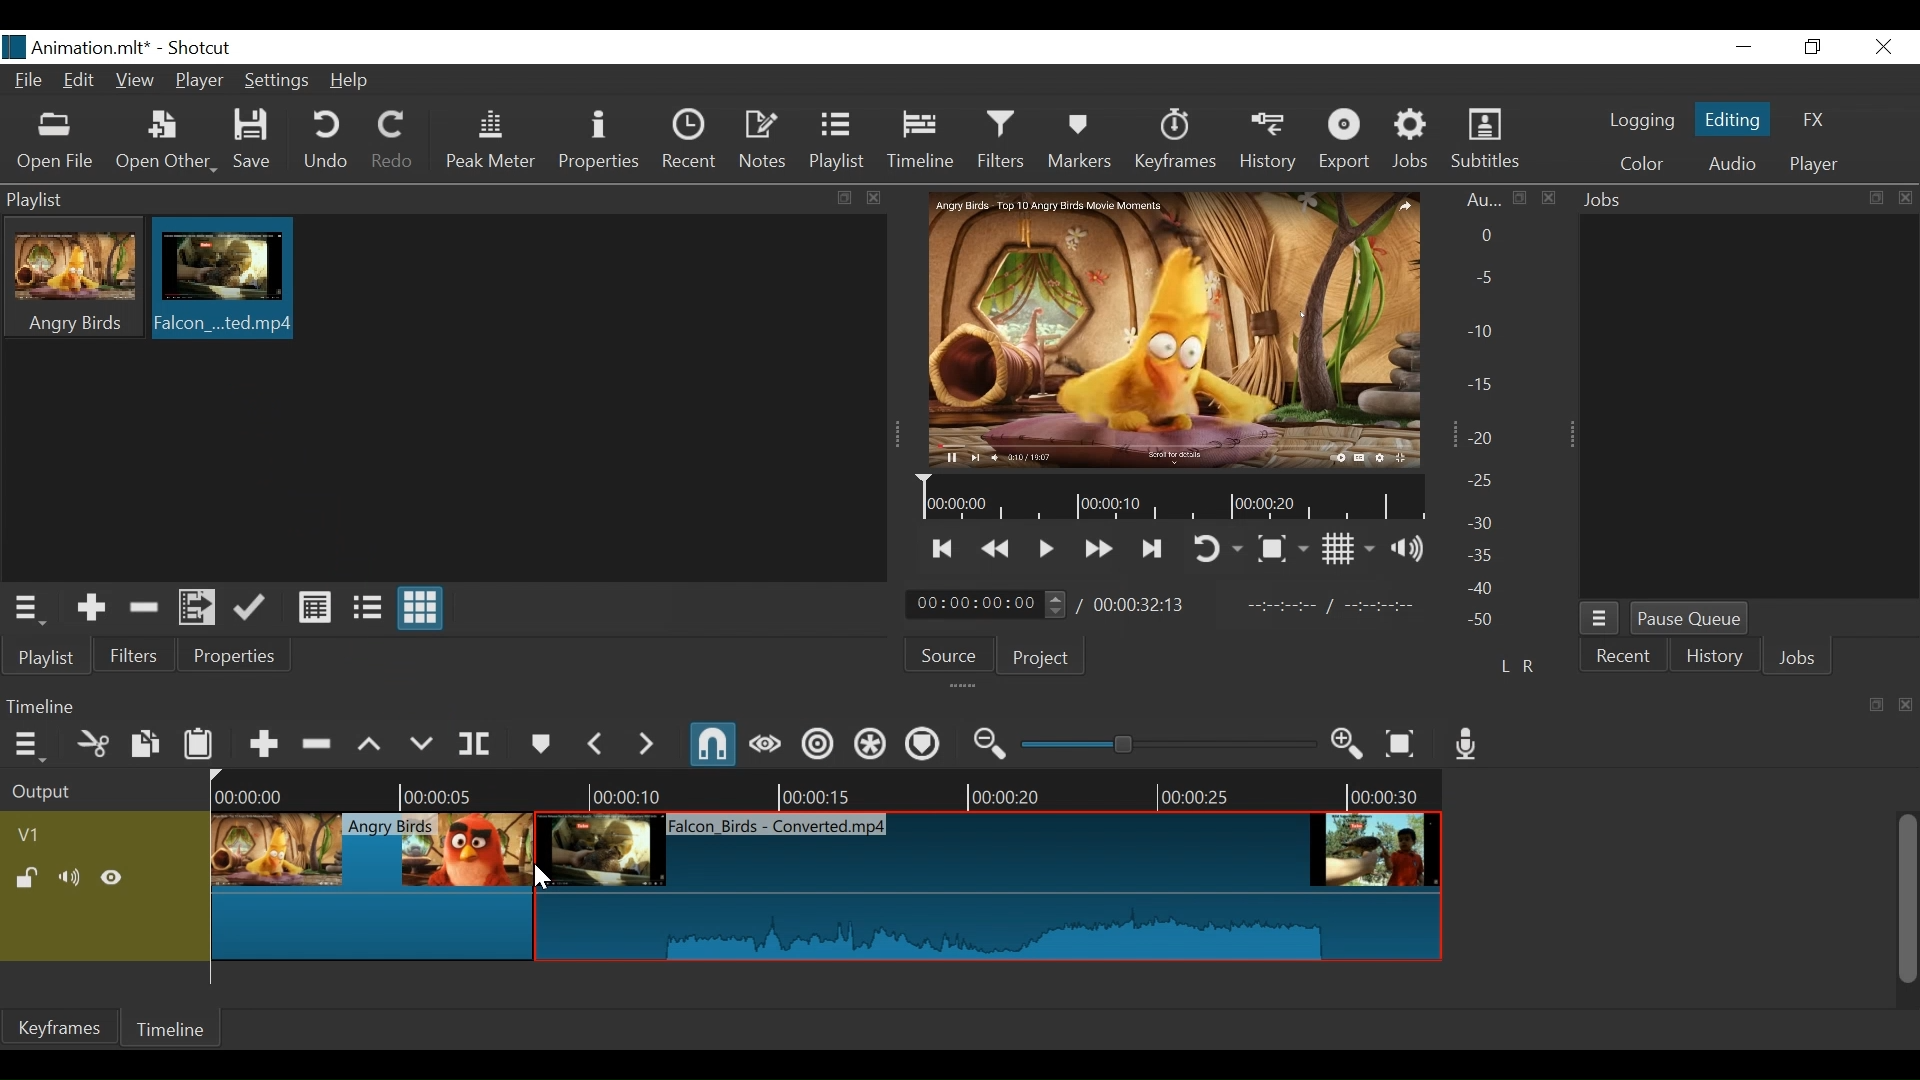 This screenshot has width=1920, height=1080. What do you see at coordinates (601, 143) in the screenshot?
I see `Properties` at bounding box center [601, 143].